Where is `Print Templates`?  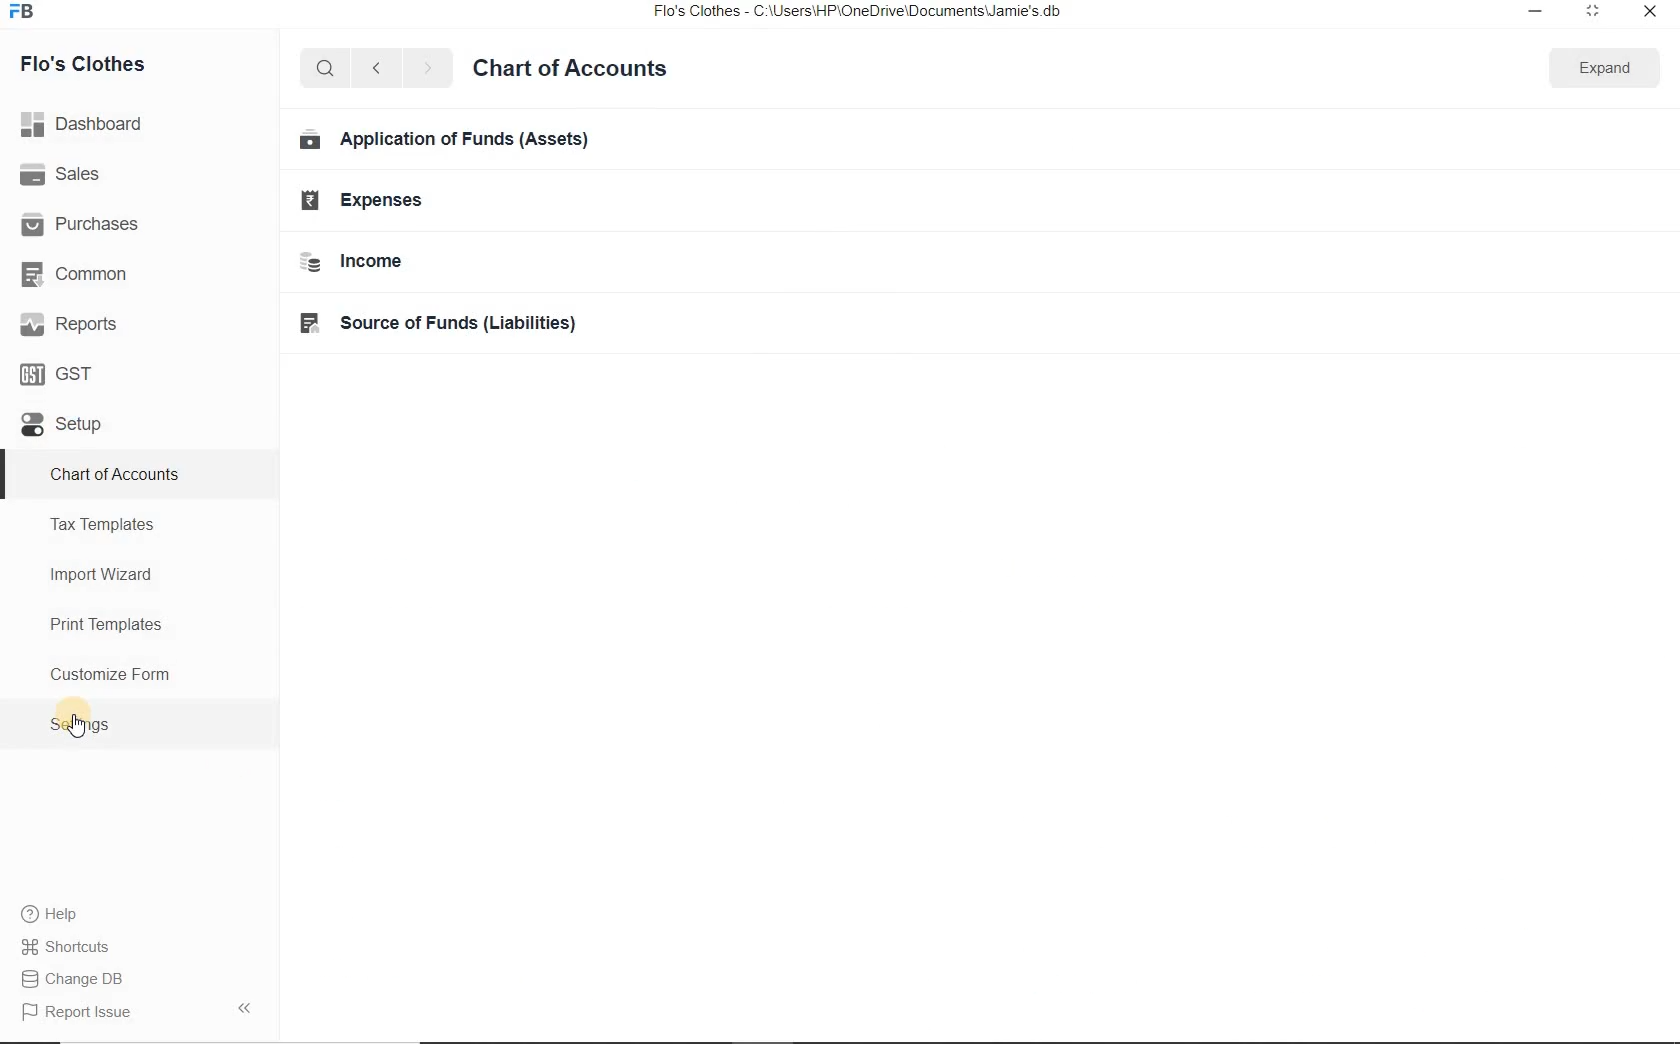 Print Templates is located at coordinates (104, 623).